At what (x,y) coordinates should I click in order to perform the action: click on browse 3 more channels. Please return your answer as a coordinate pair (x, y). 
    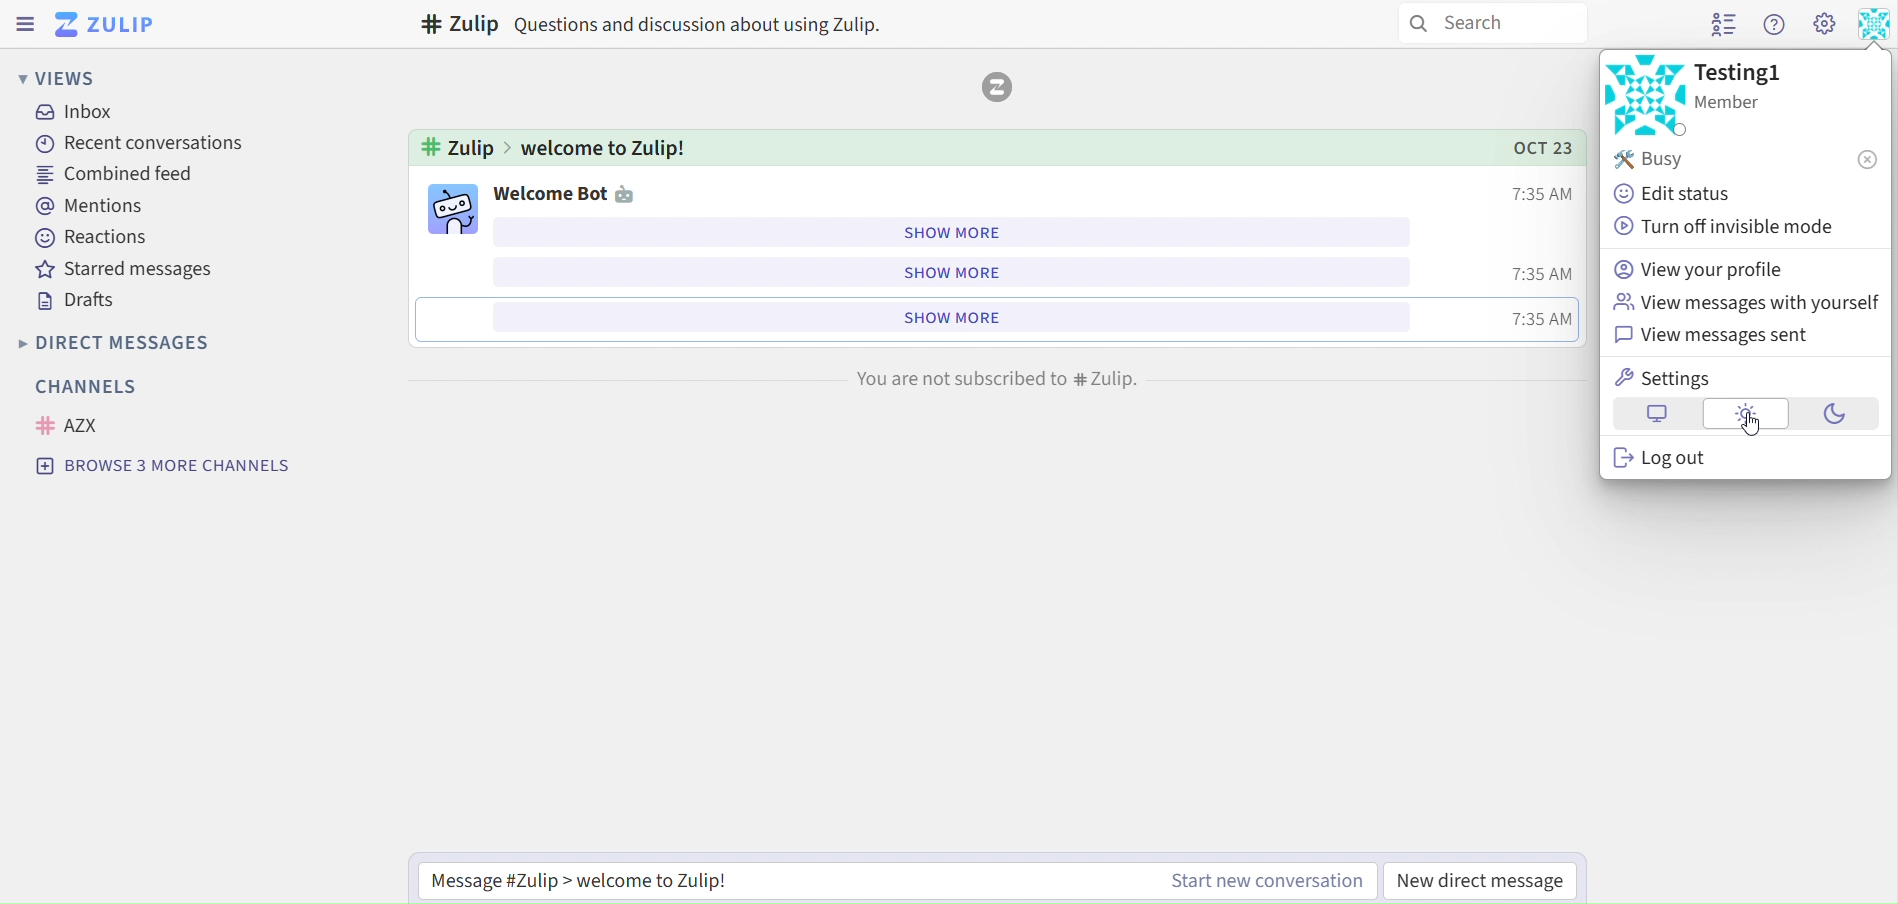
    Looking at the image, I should click on (167, 468).